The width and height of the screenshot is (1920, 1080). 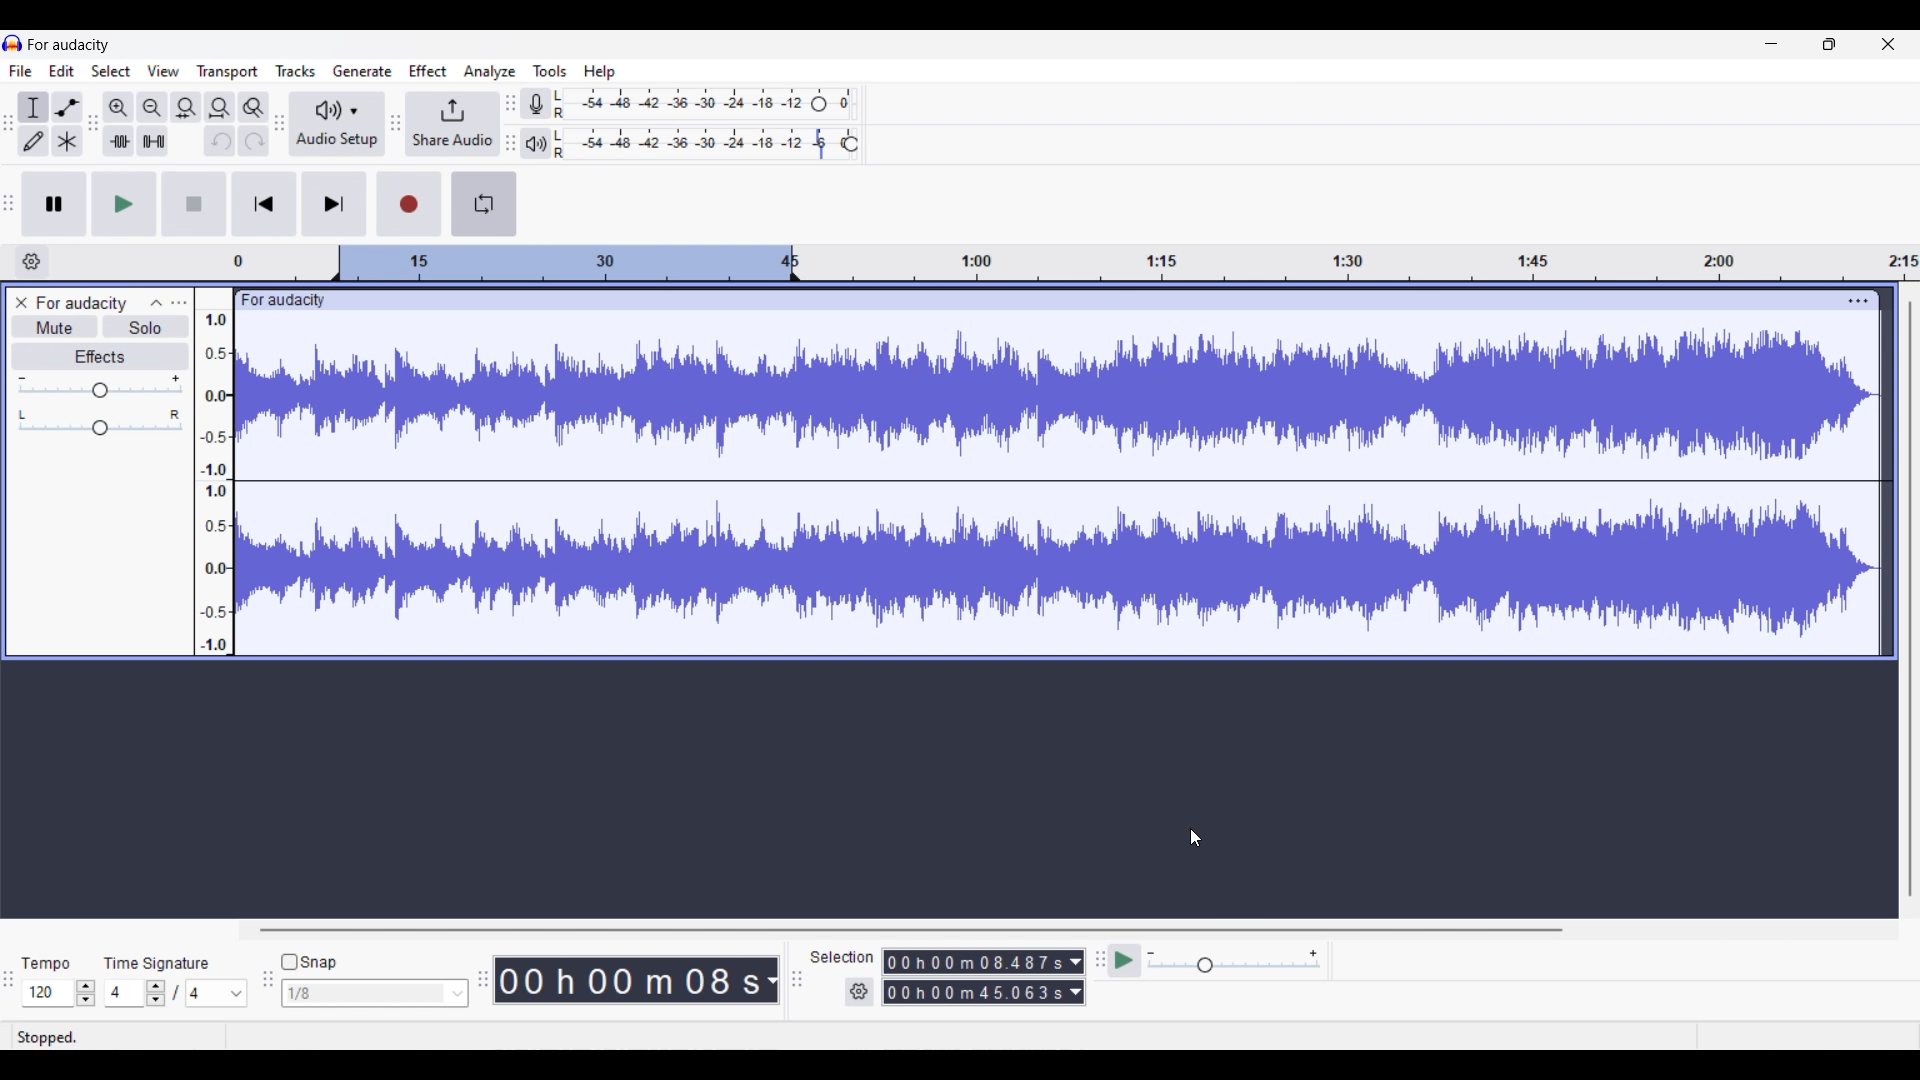 What do you see at coordinates (54, 204) in the screenshot?
I see `Pause` at bounding box center [54, 204].